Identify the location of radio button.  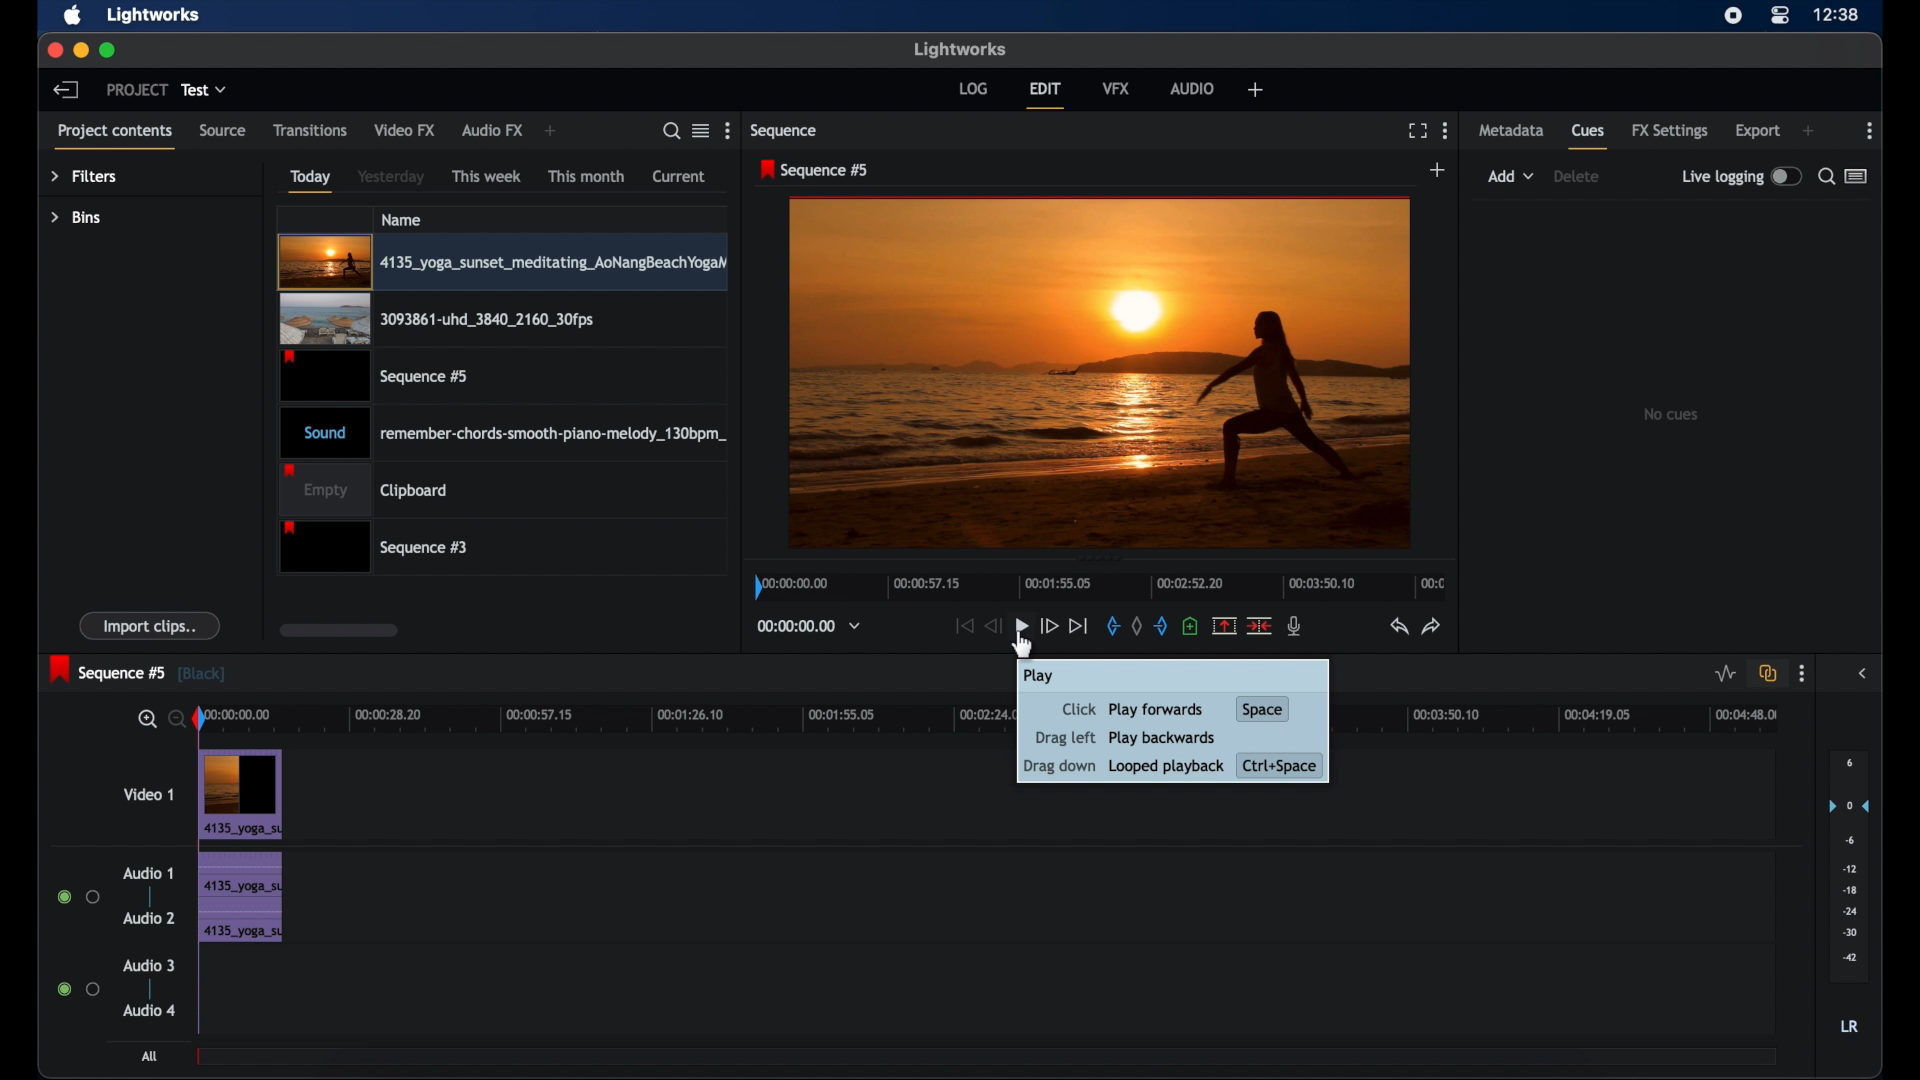
(78, 989).